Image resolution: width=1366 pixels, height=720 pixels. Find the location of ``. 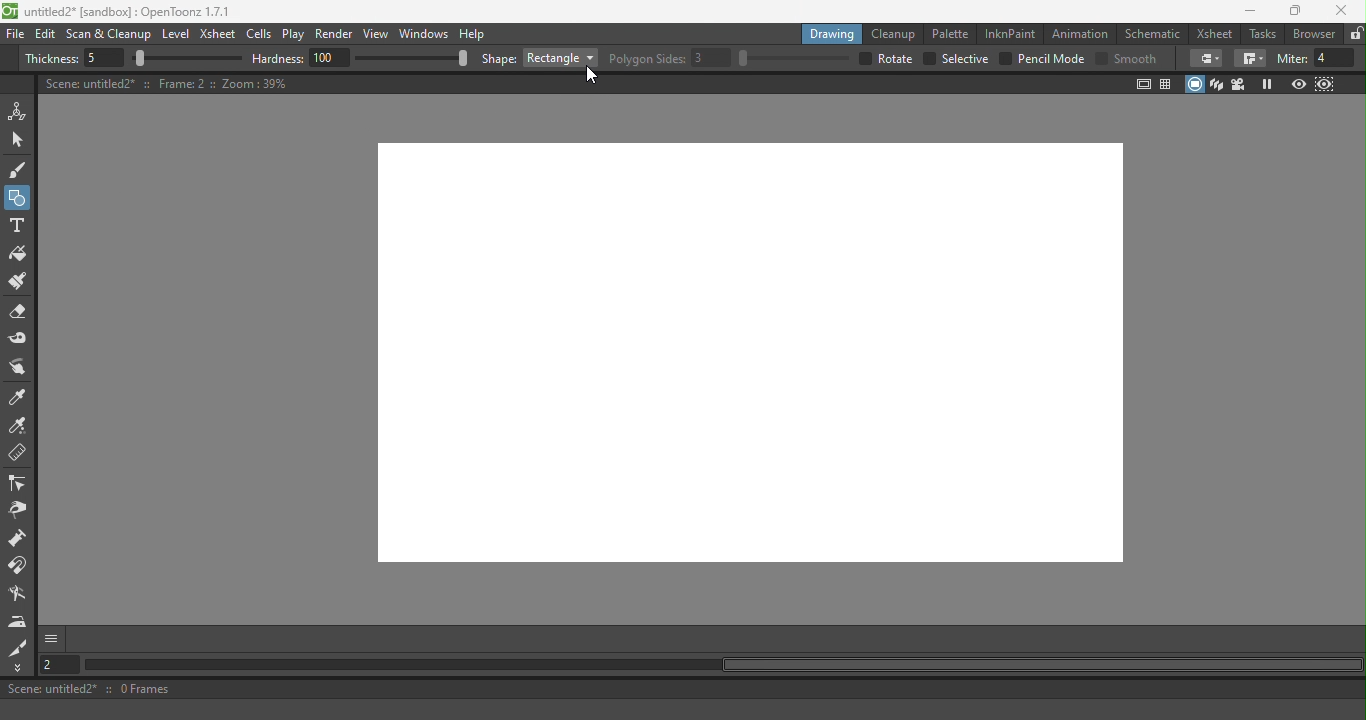

 is located at coordinates (18, 196).